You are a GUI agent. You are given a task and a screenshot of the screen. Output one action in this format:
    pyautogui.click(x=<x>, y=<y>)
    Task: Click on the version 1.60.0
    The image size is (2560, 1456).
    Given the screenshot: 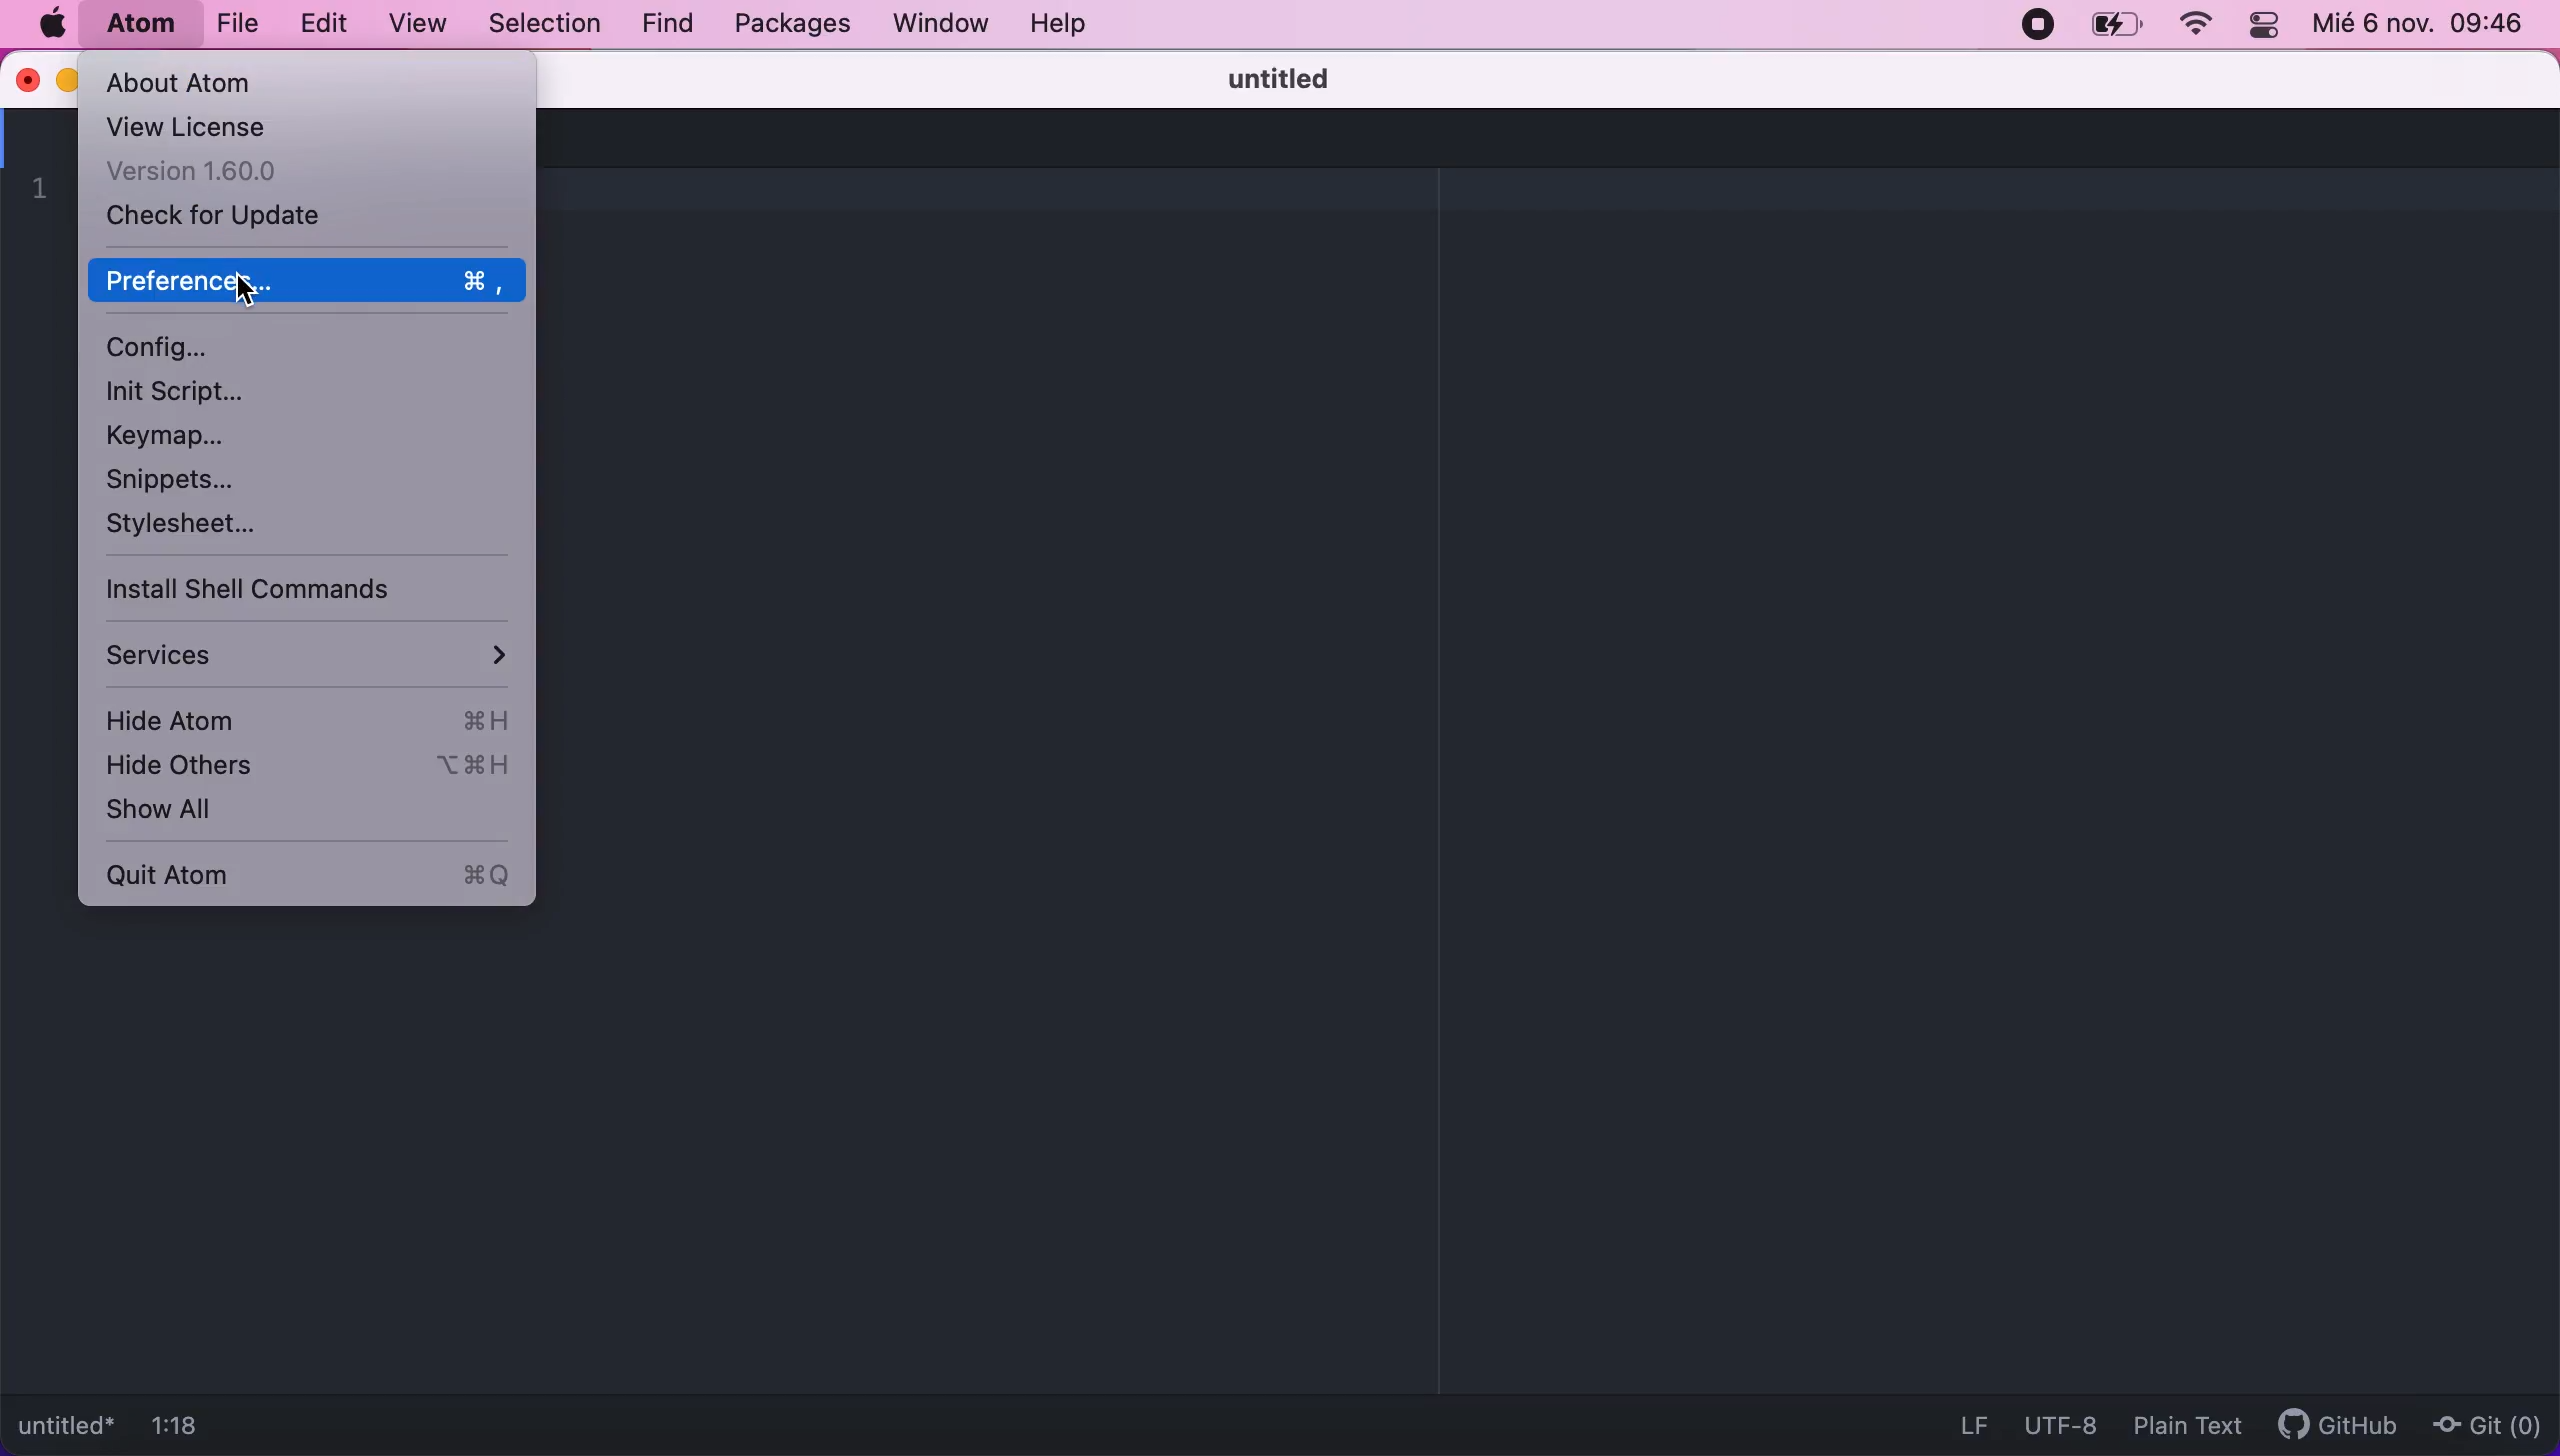 What is the action you would take?
    pyautogui.click(x=216, y=171)
    